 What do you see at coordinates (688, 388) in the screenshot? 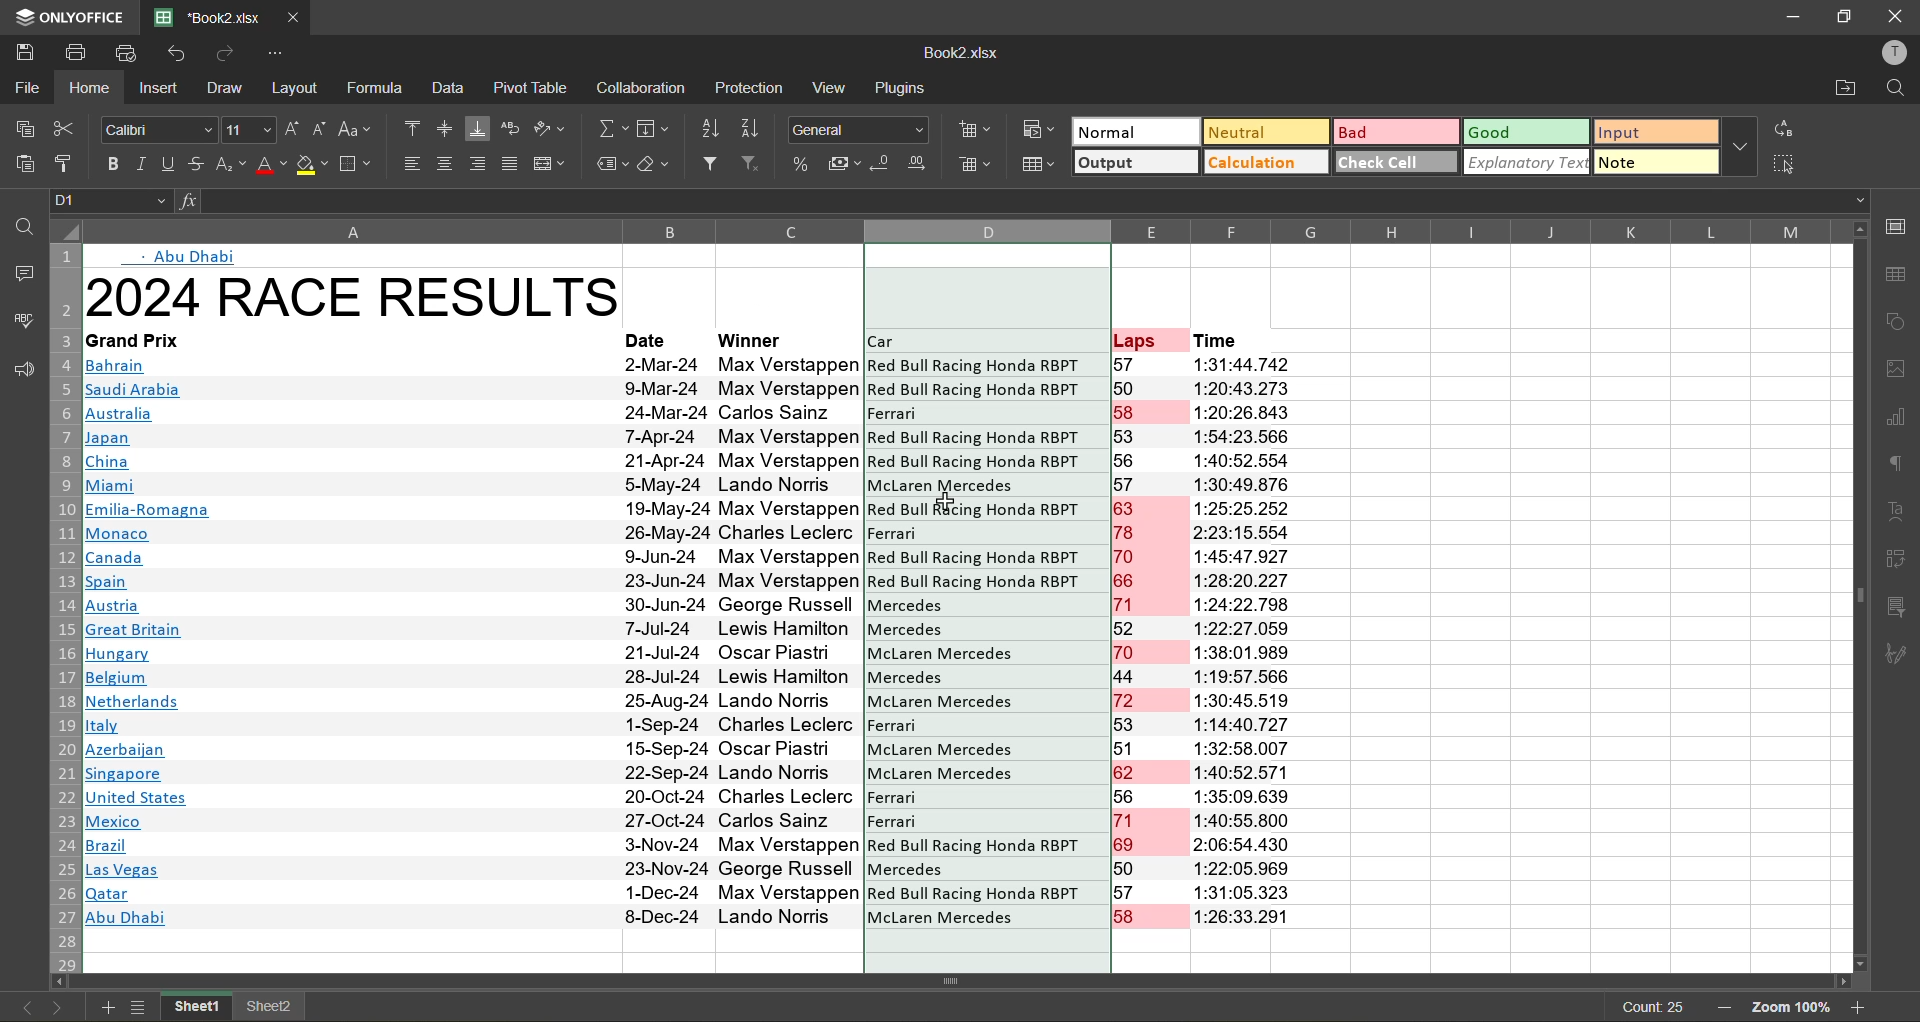
I see `|Ssaudi Arabia 9-Mar-24 Max Verstappen Red Bull Racing Honda RBPT 50 1:20:43.273` at bounding box center [688, 388].